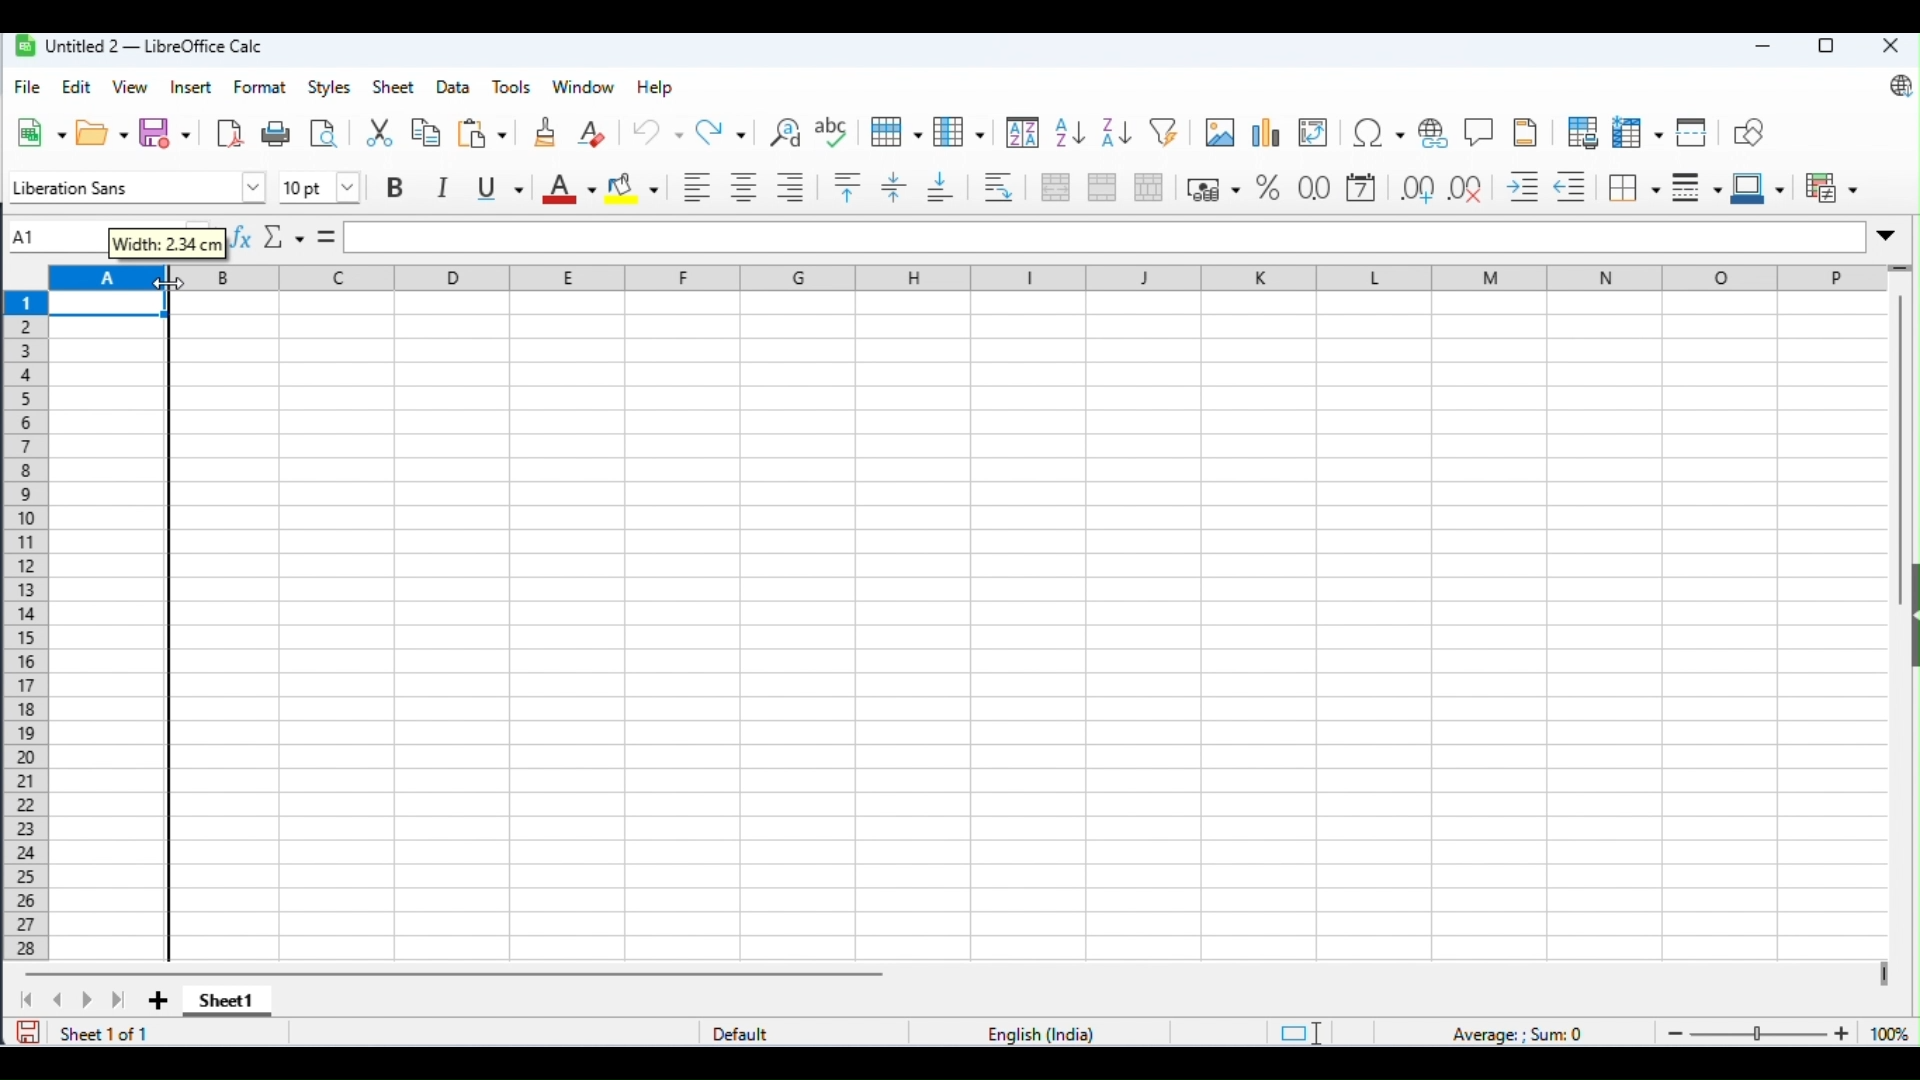 This screenshot has height=1080, width=1920. Describe the element at coordinates (164, 286) in the screenshot. I see `cursor` at that location.